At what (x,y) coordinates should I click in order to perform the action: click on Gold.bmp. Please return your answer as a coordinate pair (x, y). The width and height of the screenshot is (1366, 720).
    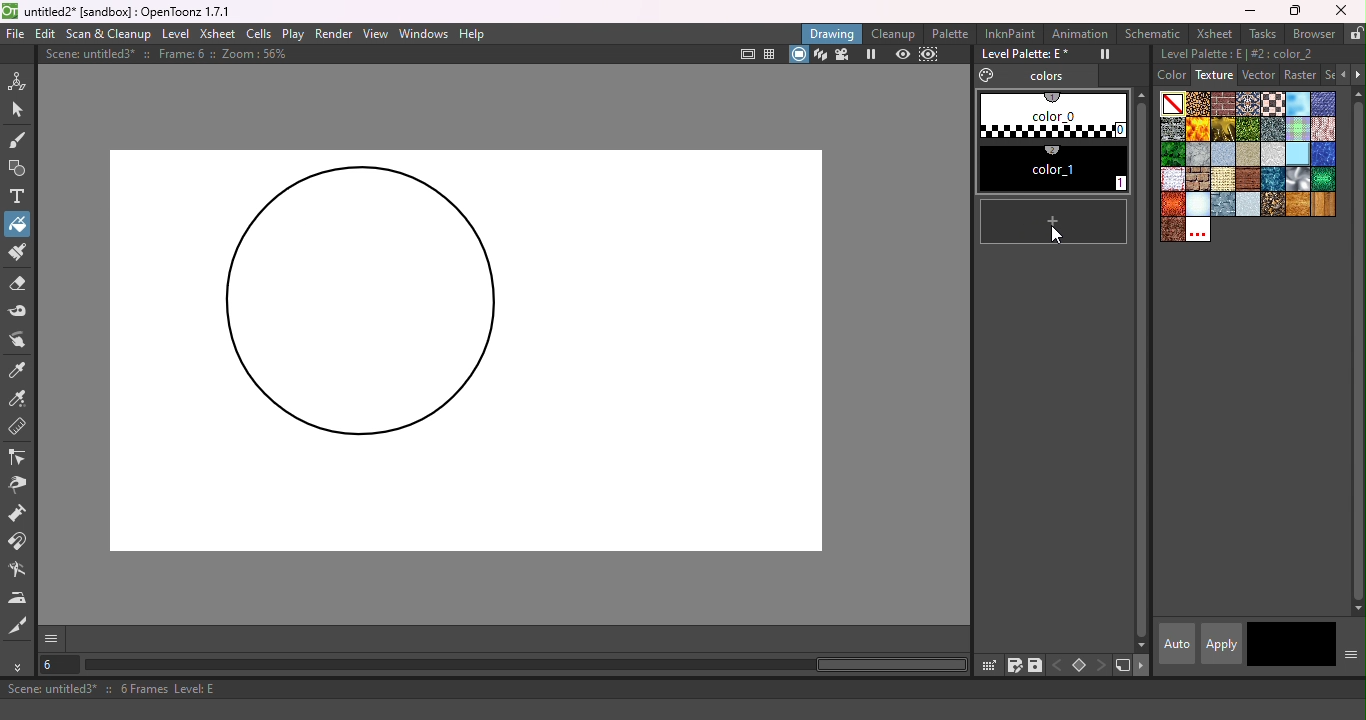
    Looking at the image, I should click on (1224, 129).